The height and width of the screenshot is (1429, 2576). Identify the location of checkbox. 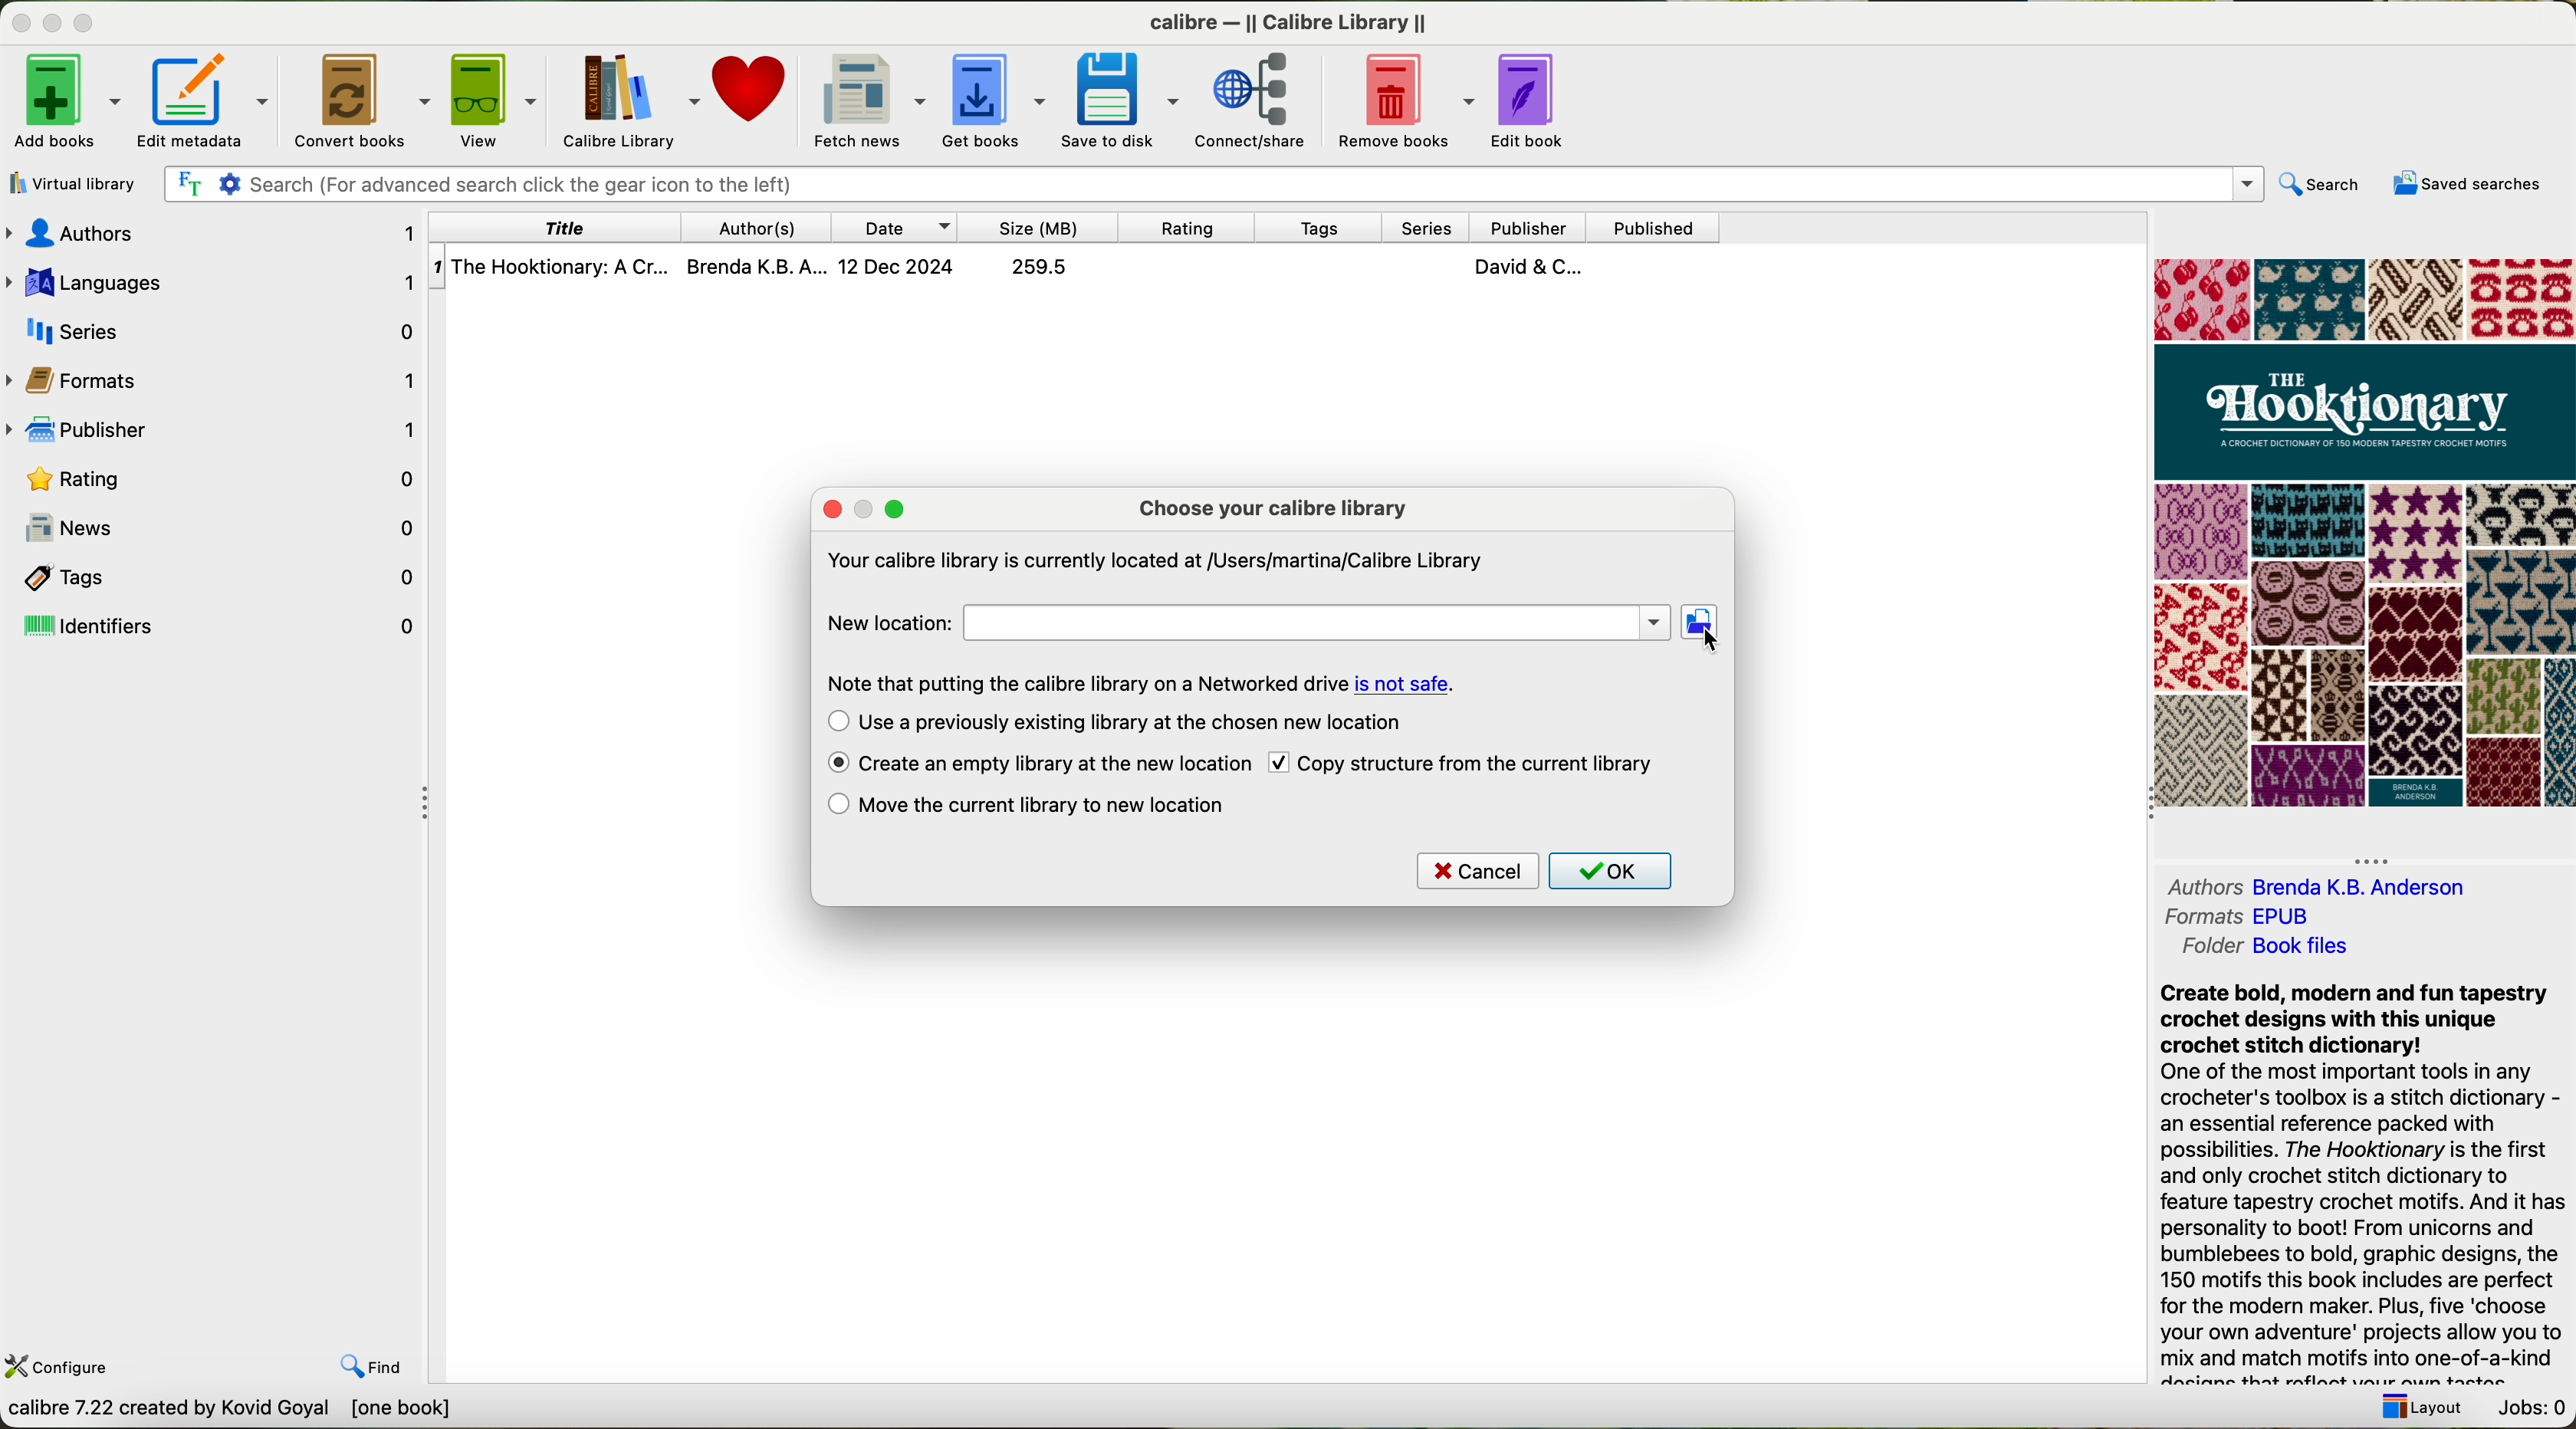
(838, 763).